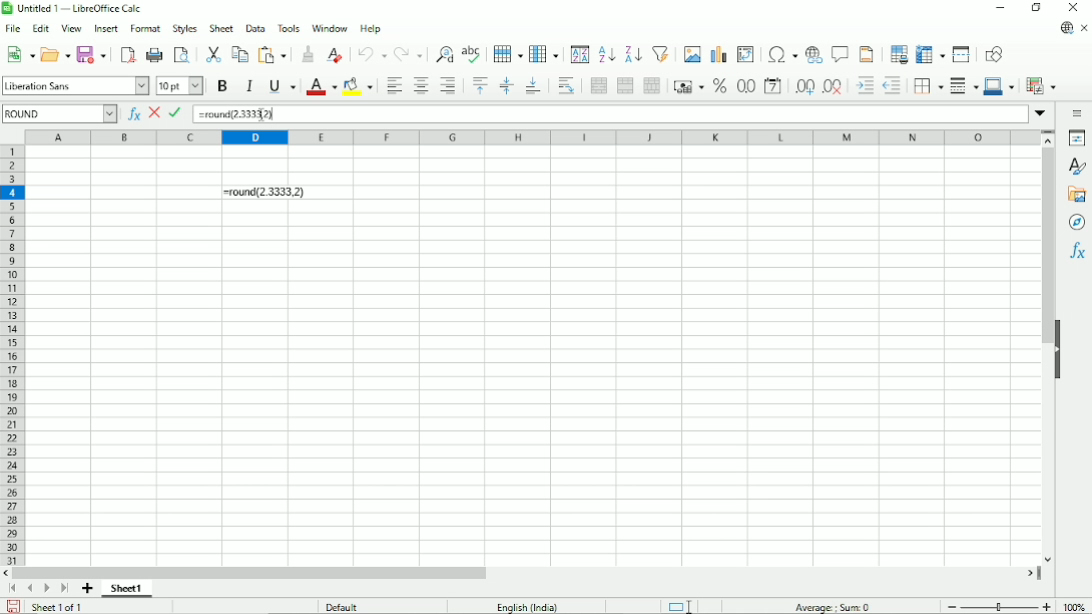 The width and height of the screenshot is (1092, 614). I want to click on Text color, so click(323, 86).